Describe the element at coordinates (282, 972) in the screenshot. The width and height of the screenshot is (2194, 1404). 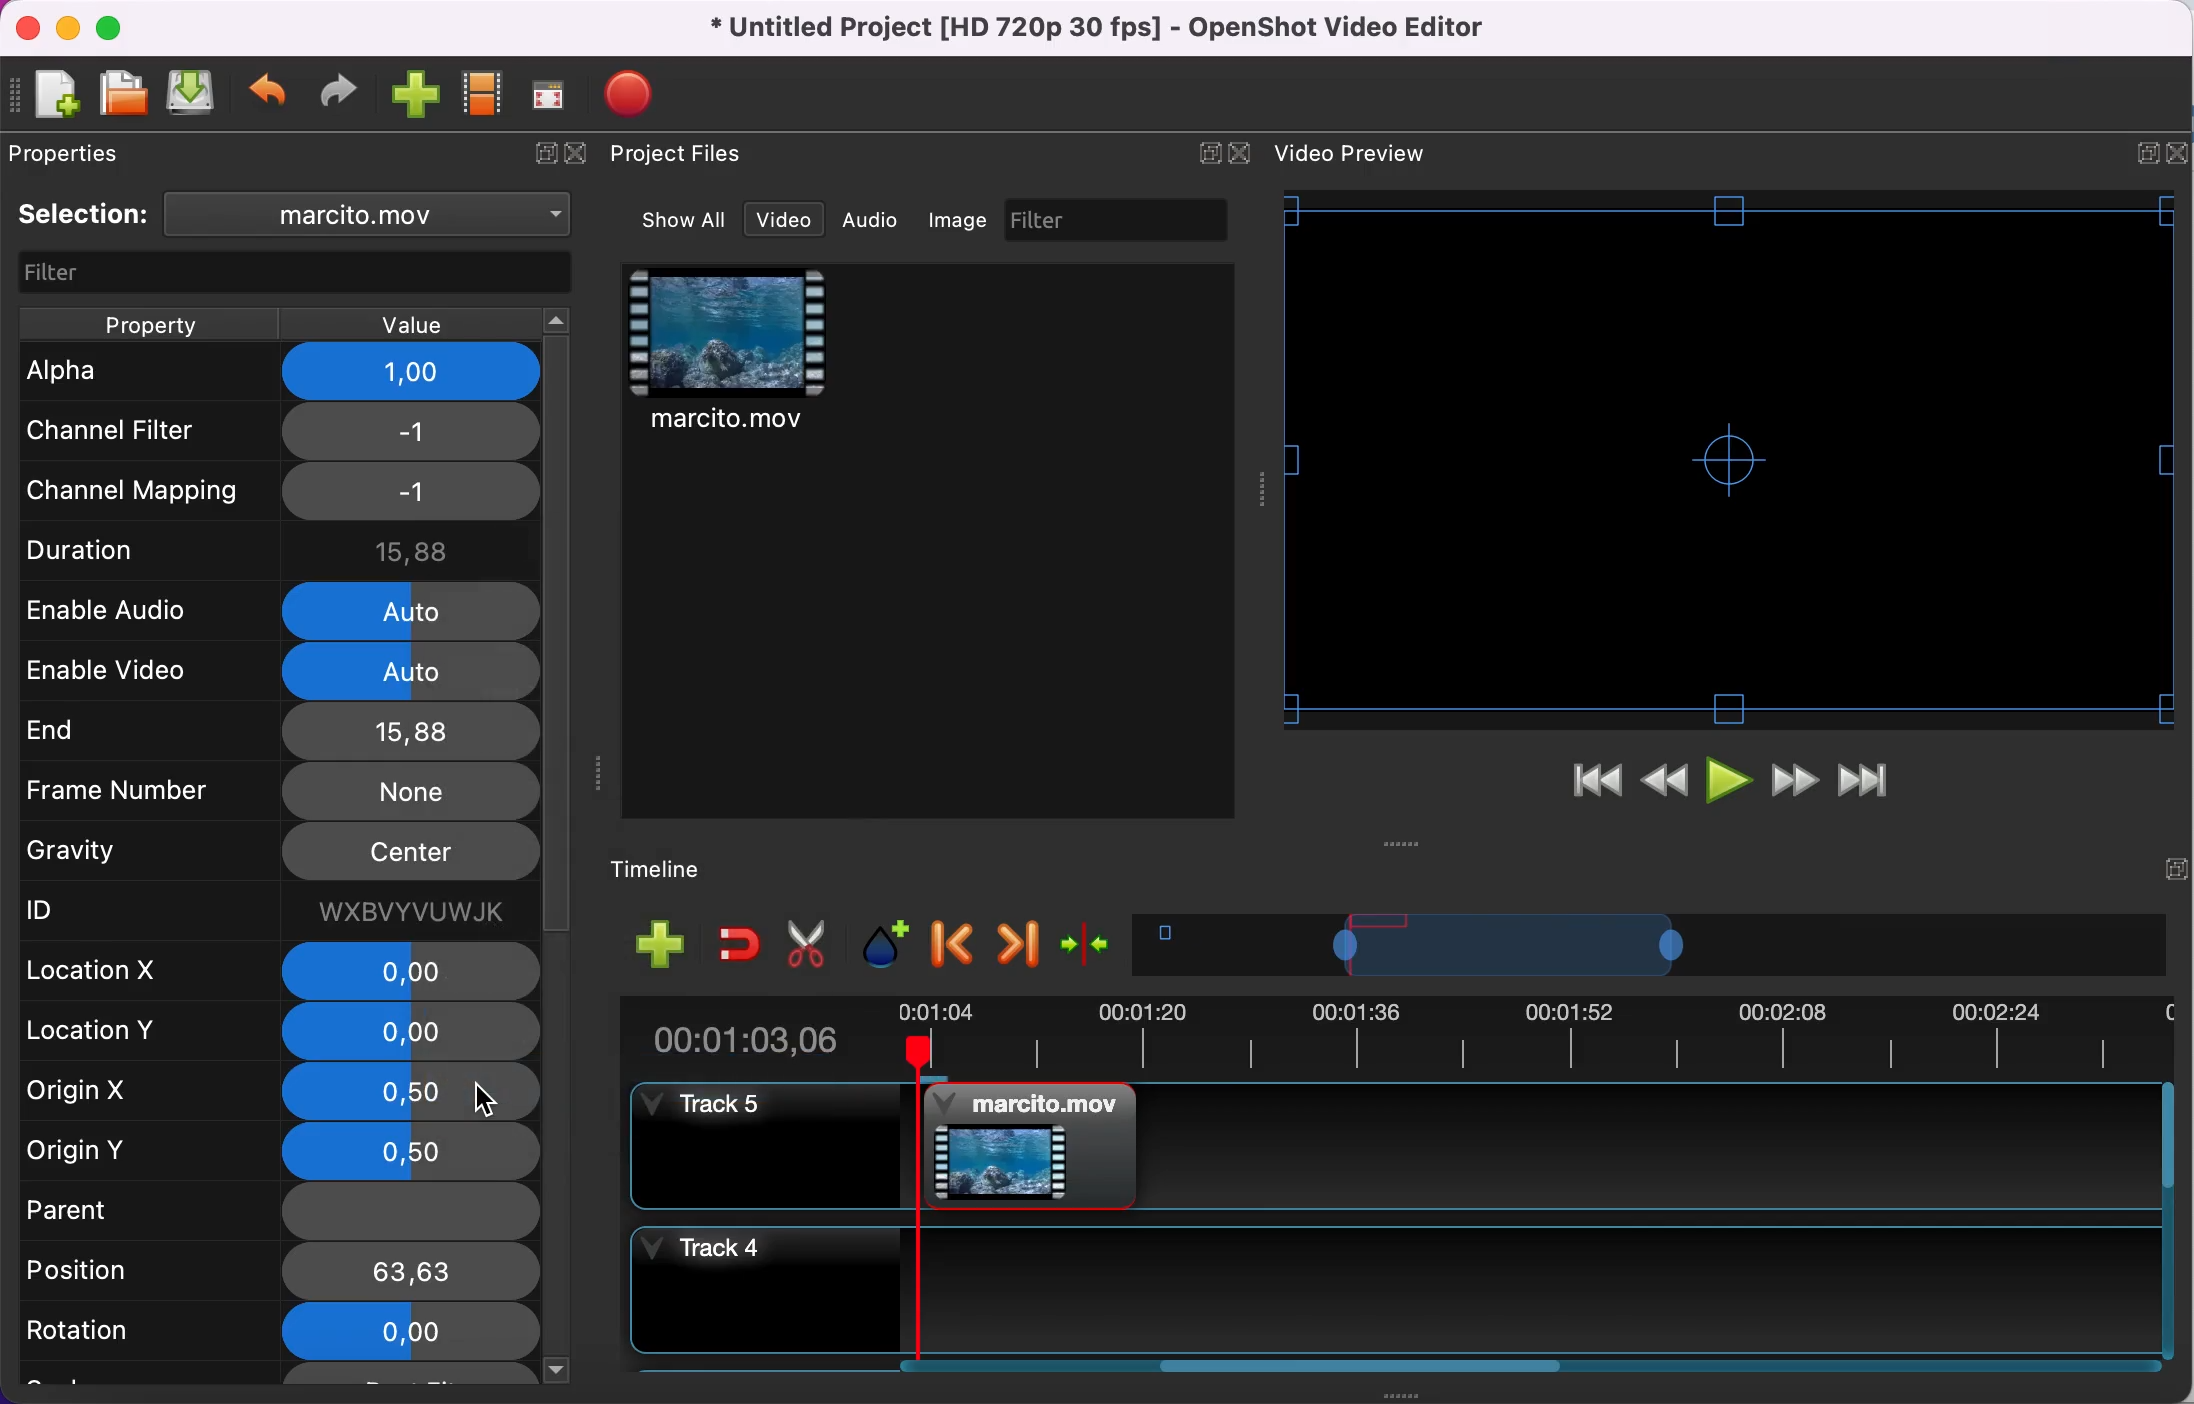
I see `location x 0` at that location.